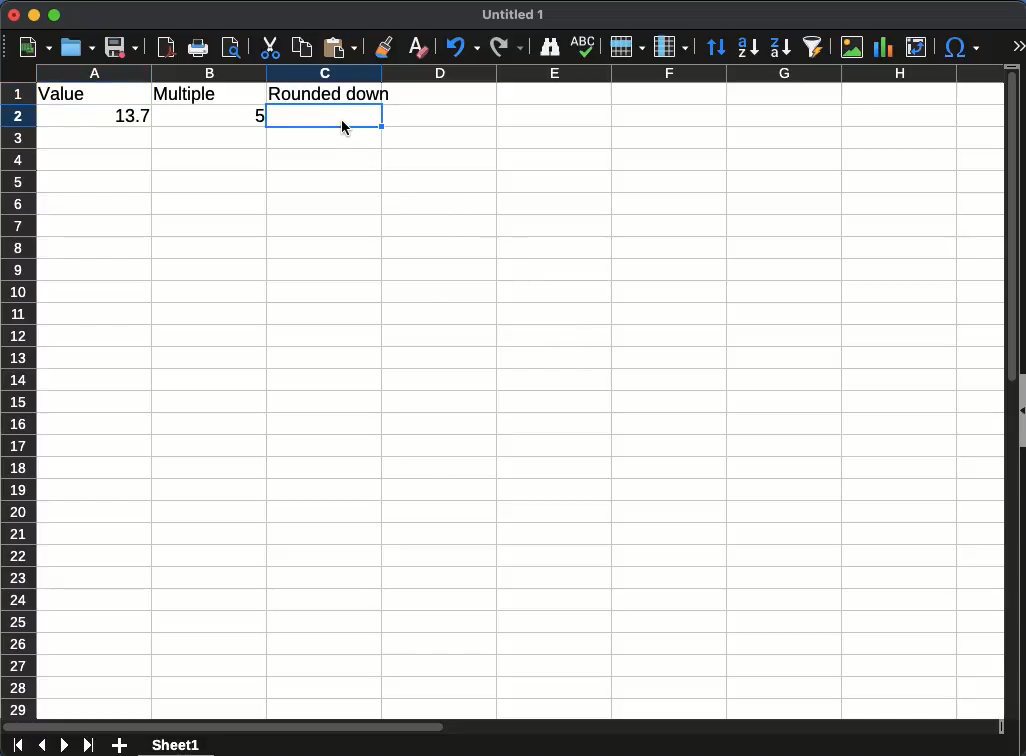  Describe the element at coordinates (198, 47) in the screenshot. I see `print` at that location.